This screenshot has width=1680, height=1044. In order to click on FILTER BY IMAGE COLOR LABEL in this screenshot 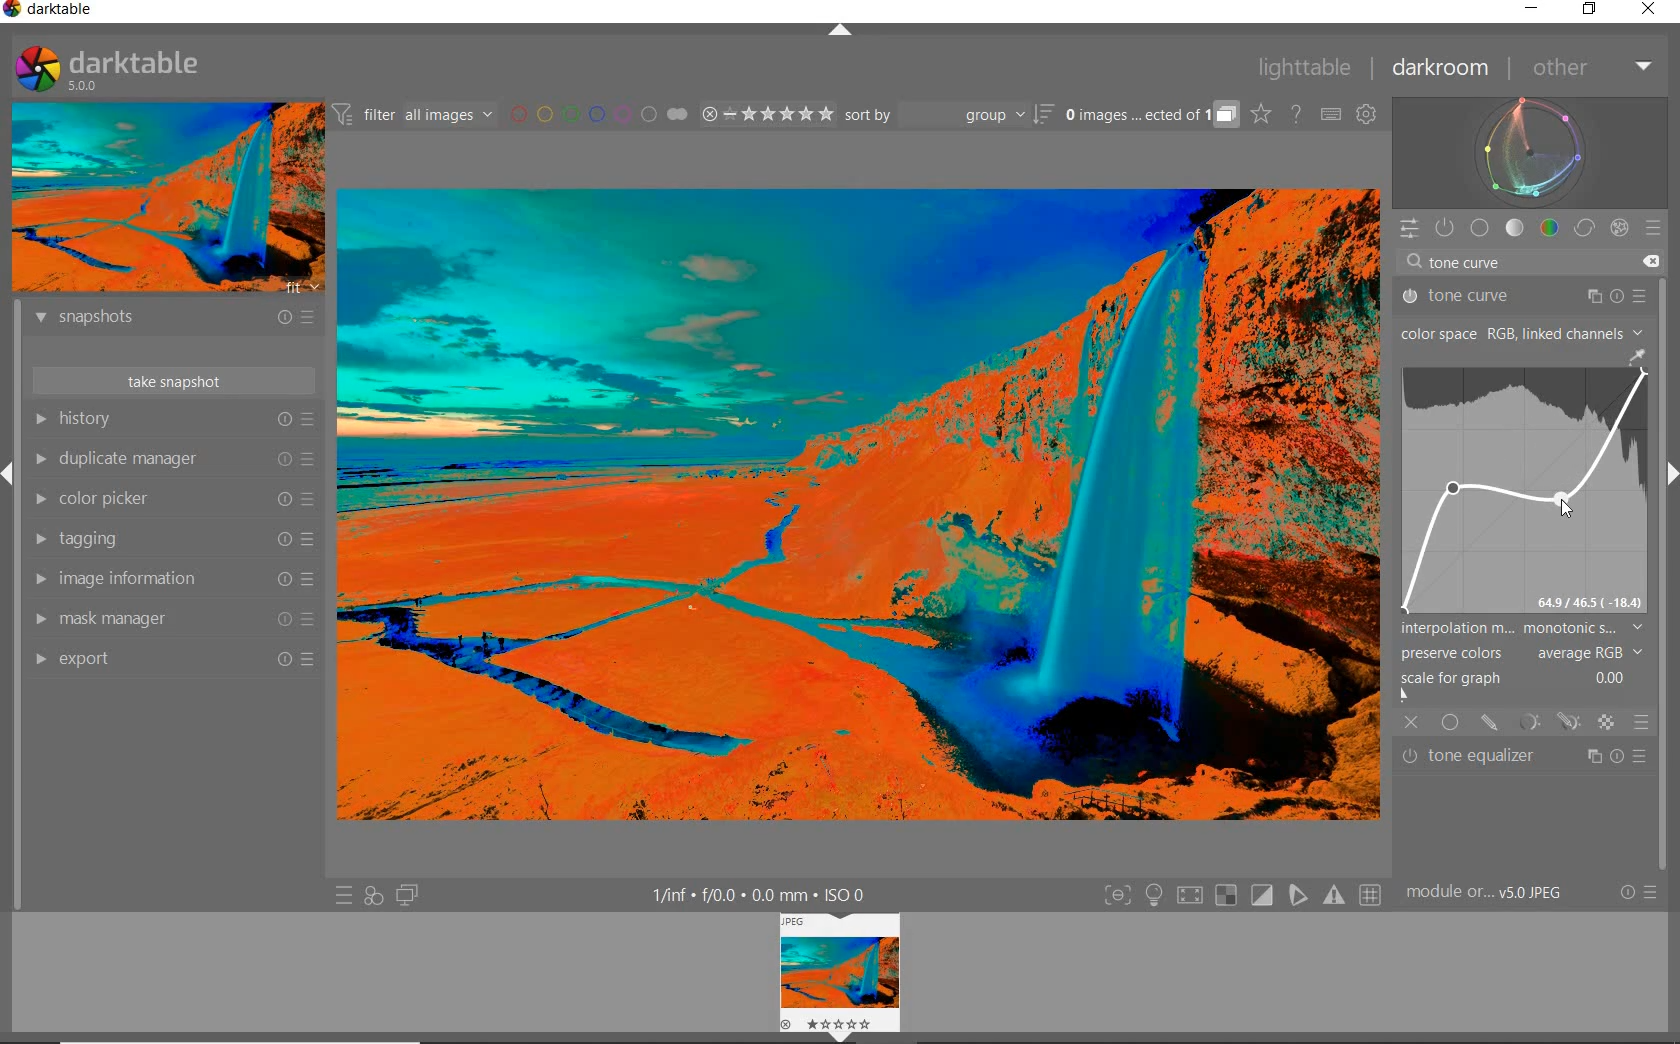, I will do `click(600, 115)`.